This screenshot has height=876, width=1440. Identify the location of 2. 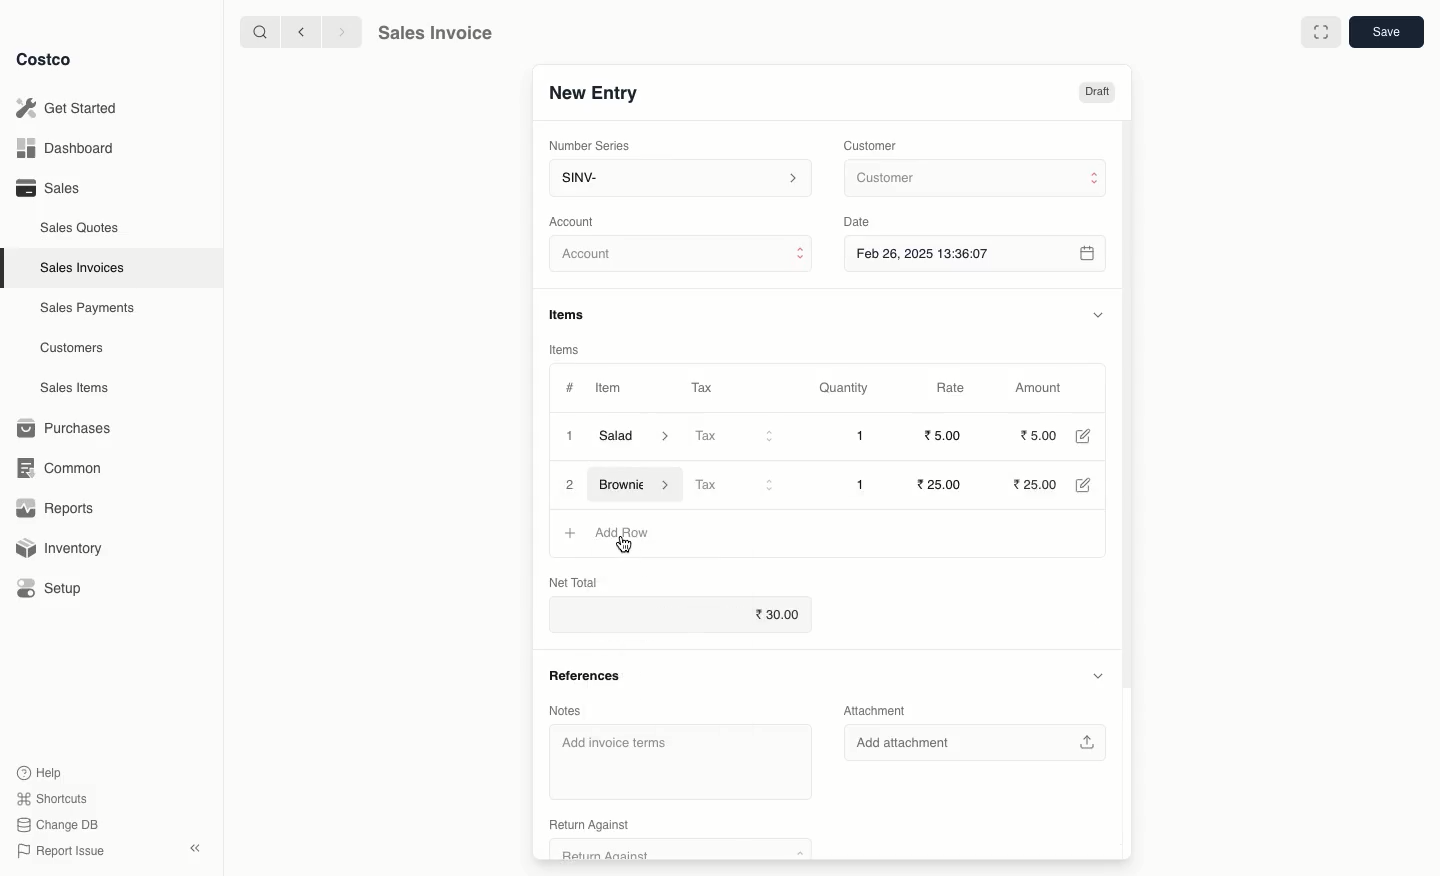
(571, 485).